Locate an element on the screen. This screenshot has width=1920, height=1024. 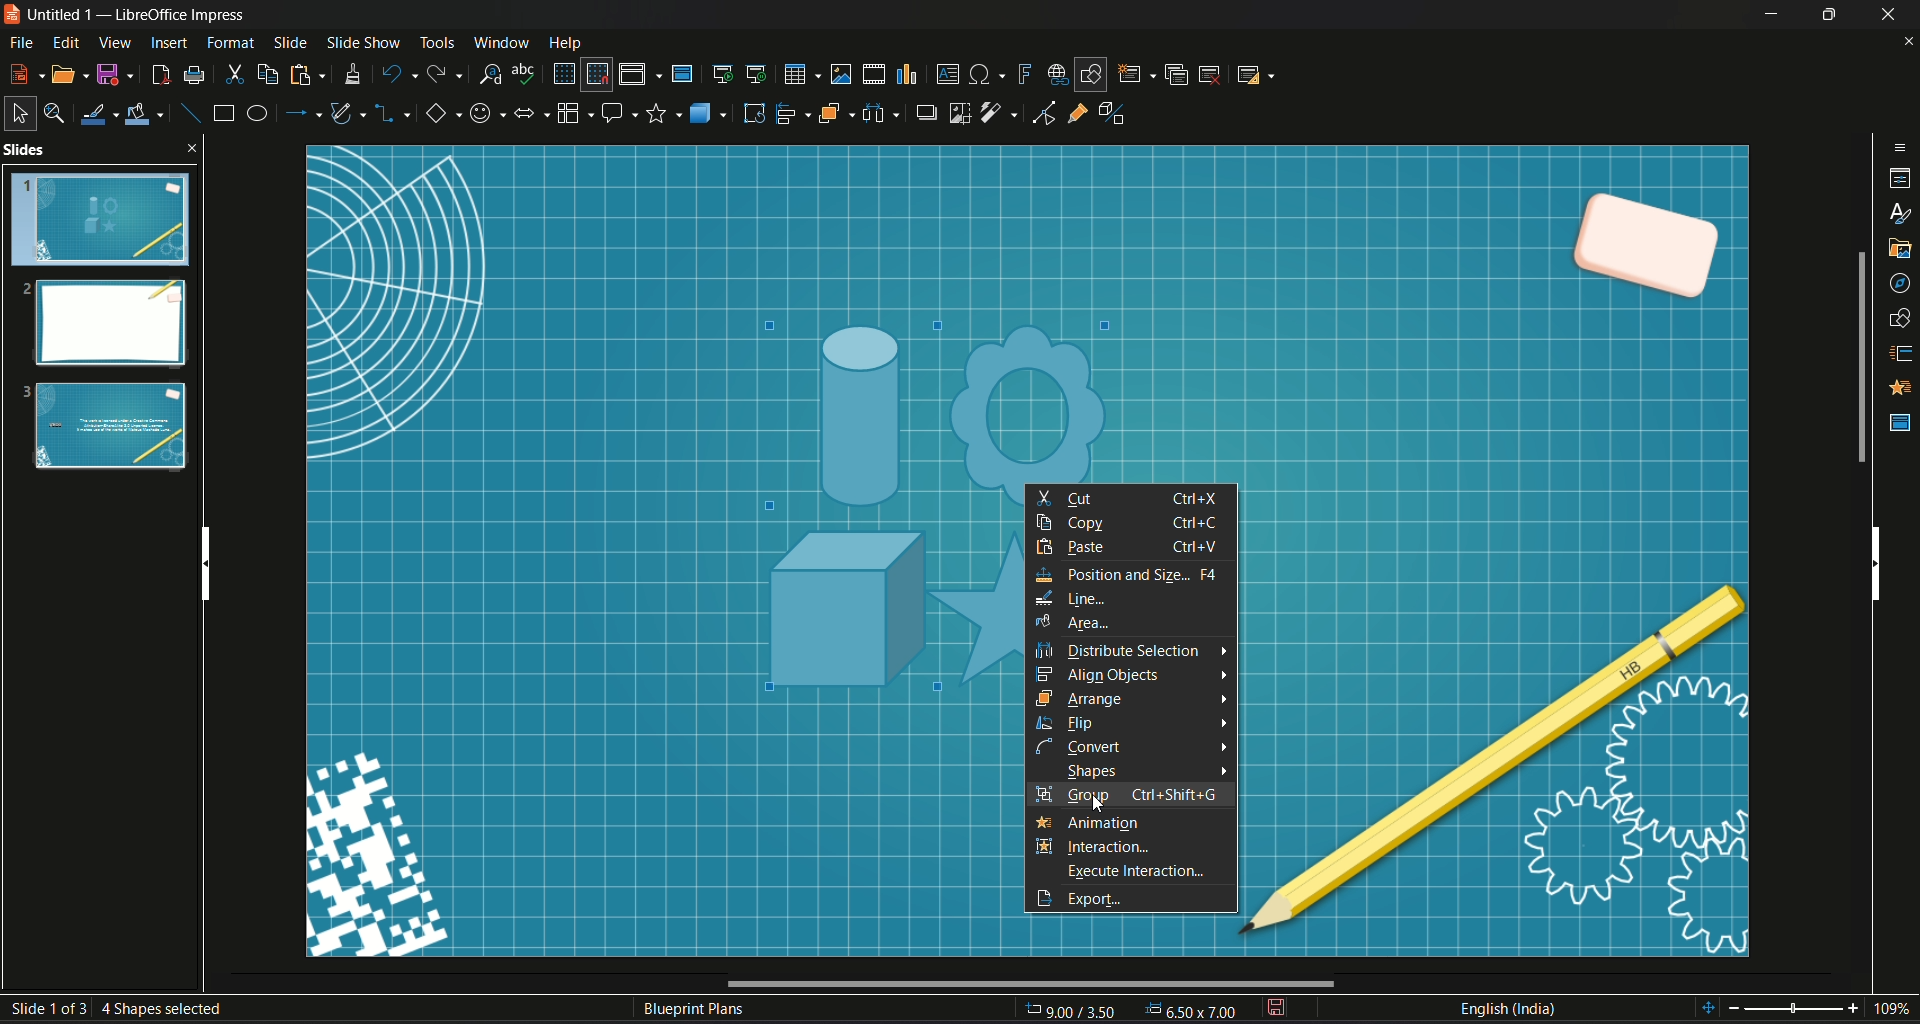
paste is located at coordinates (1133, 547).